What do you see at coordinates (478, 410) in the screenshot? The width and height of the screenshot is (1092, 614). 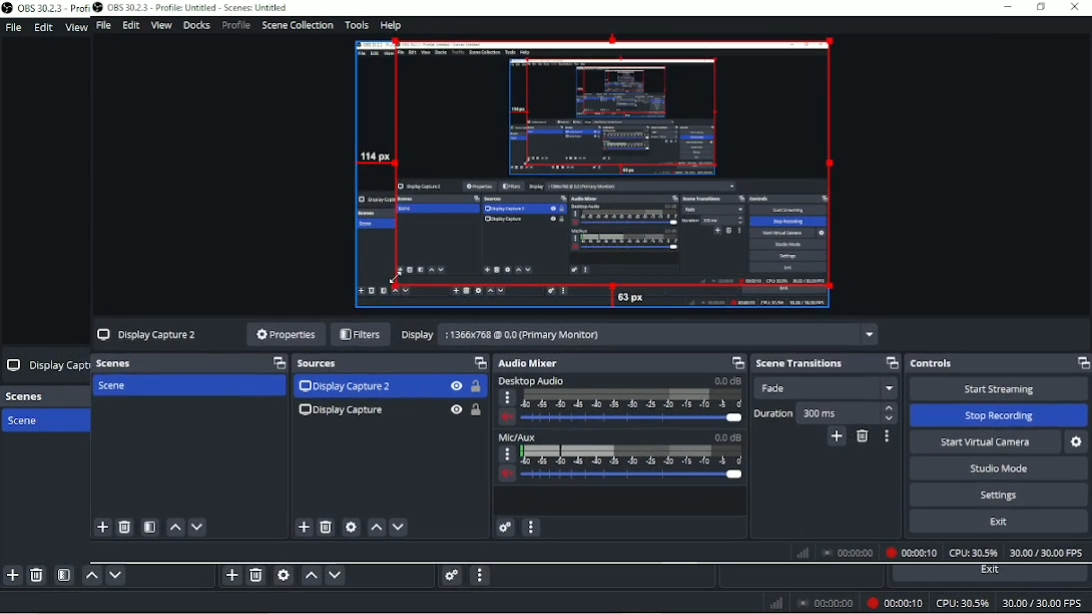 I see `Lock` at bounding box center [478, 410].